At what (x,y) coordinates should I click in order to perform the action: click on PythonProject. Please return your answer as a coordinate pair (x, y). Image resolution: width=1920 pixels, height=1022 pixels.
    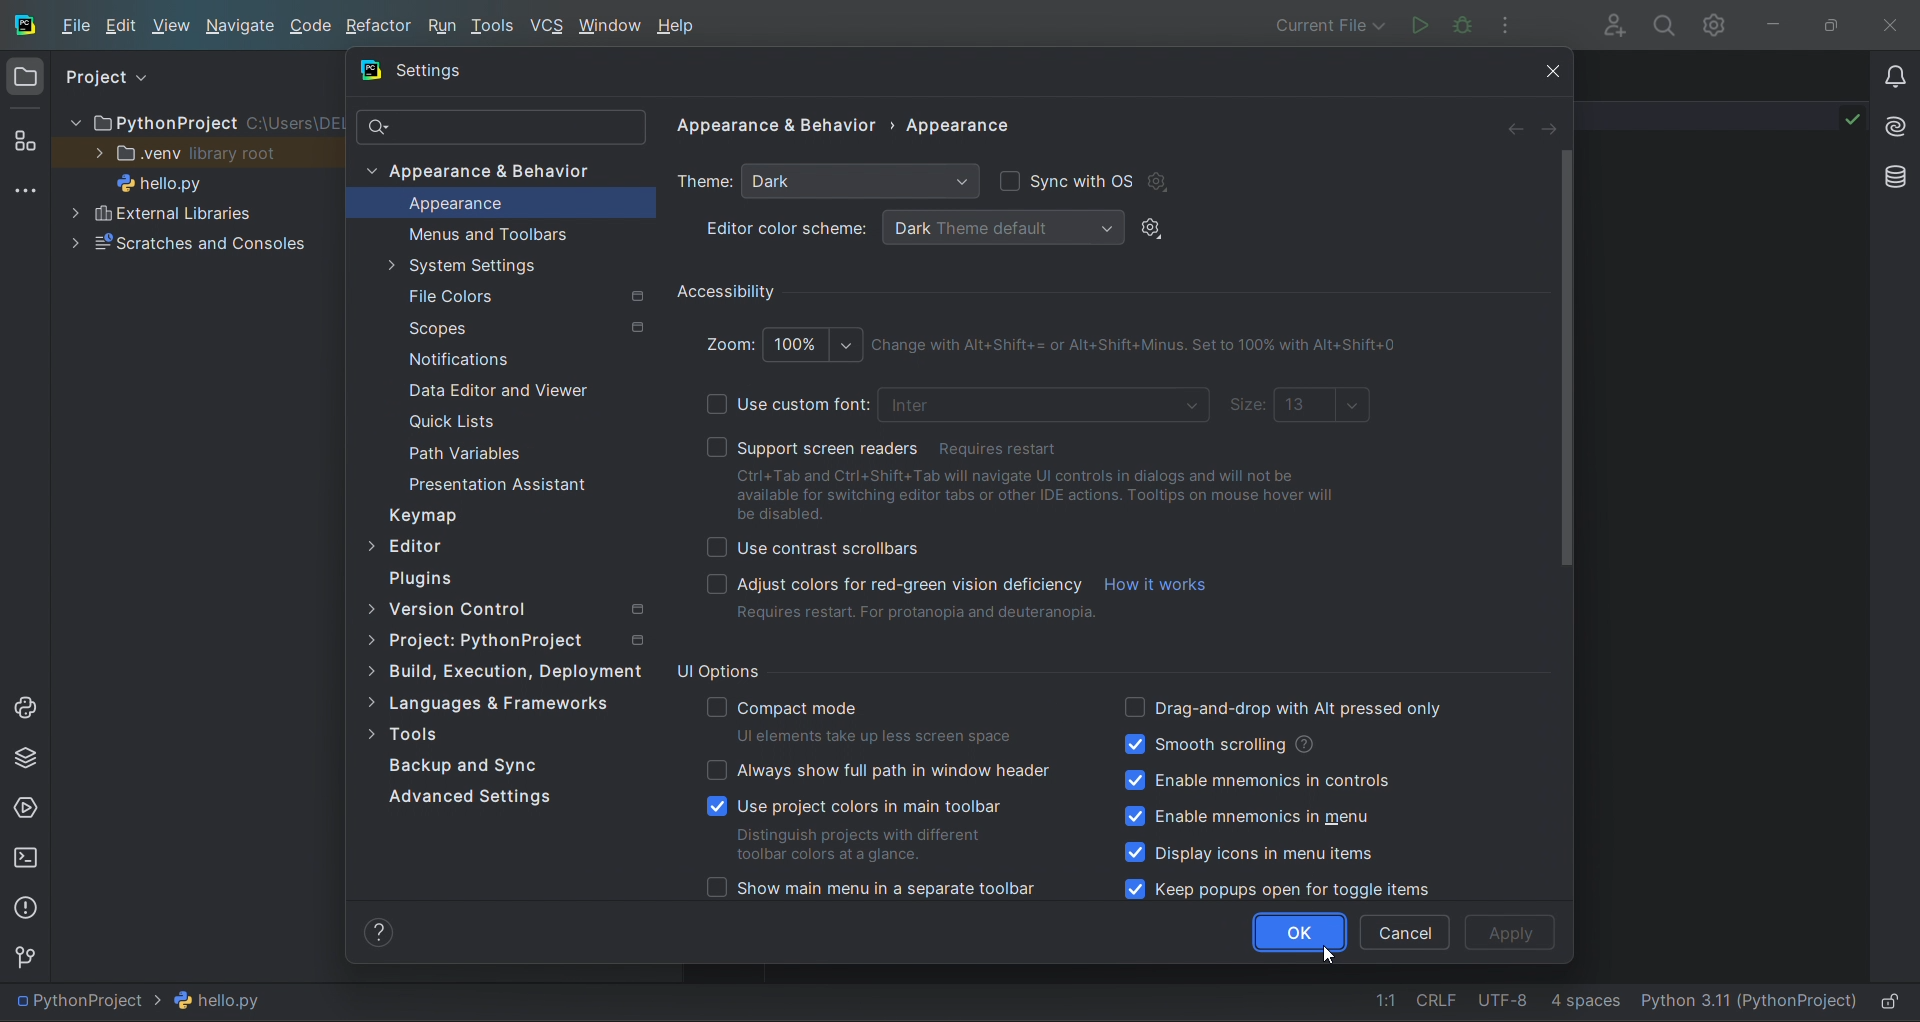
    Looking at the image, I should click on (196, 123).